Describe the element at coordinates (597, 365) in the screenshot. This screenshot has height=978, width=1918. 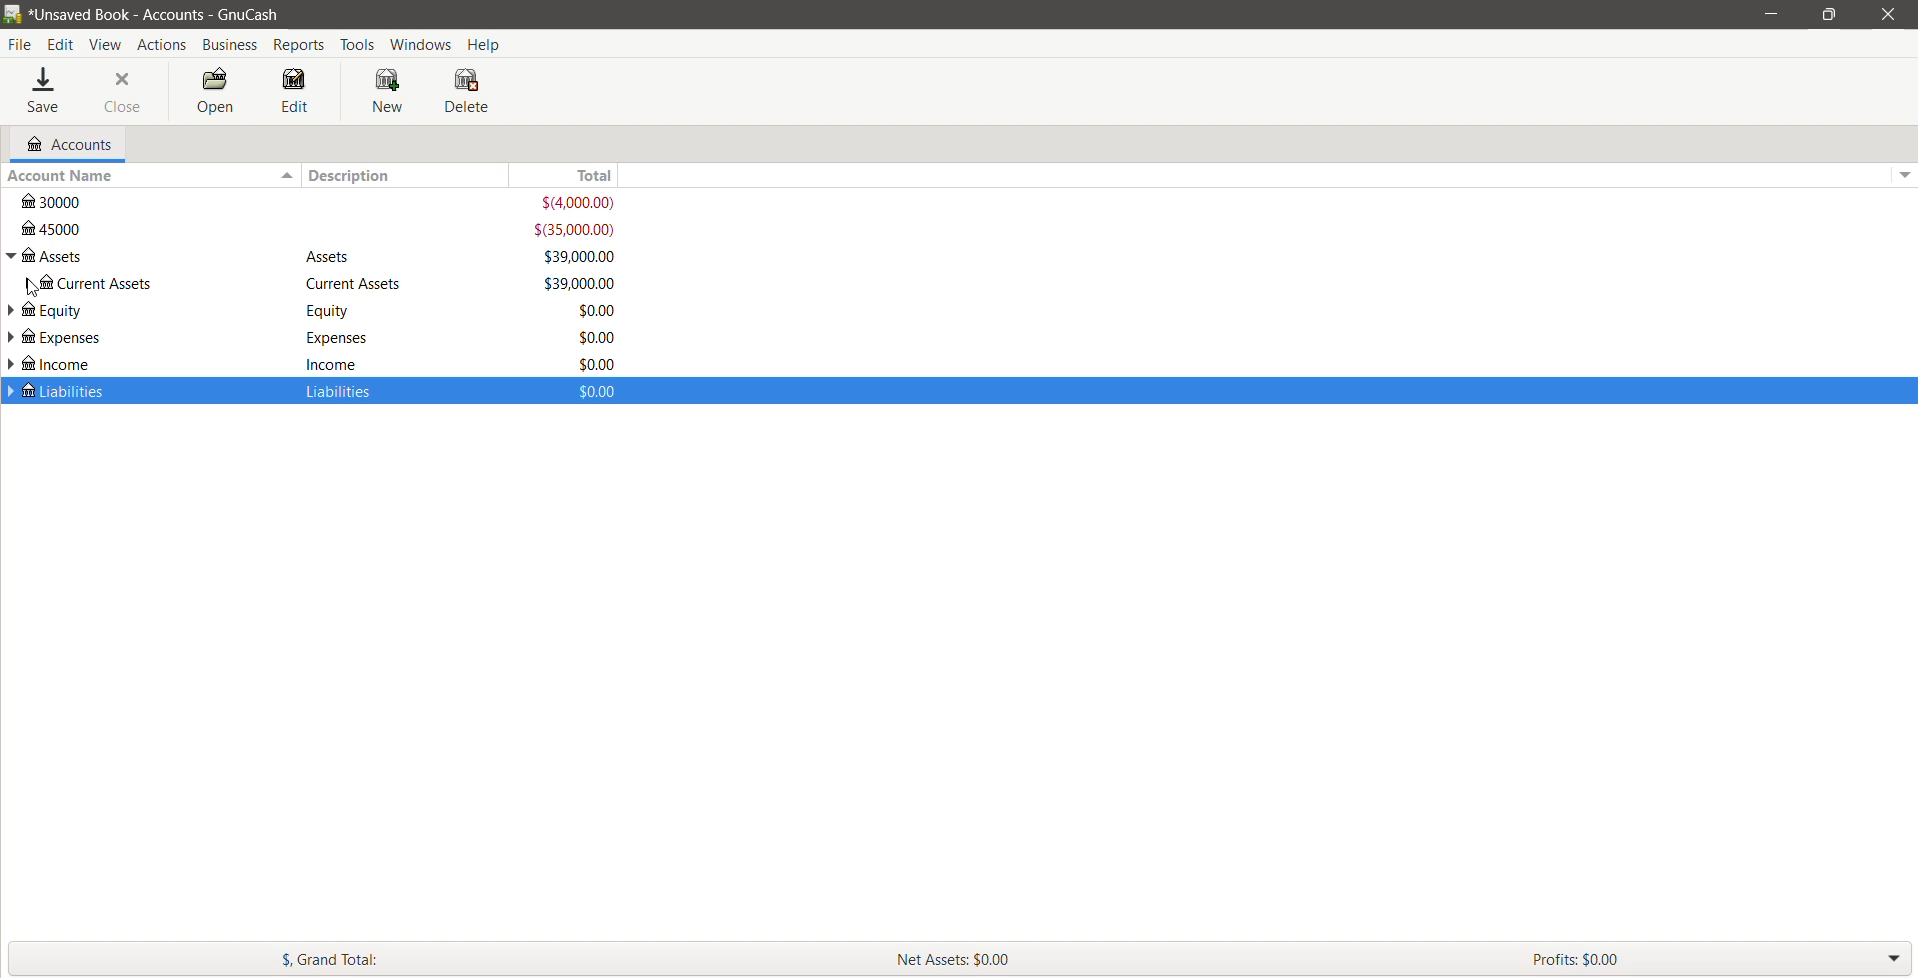
I see `$0.00` at that location.